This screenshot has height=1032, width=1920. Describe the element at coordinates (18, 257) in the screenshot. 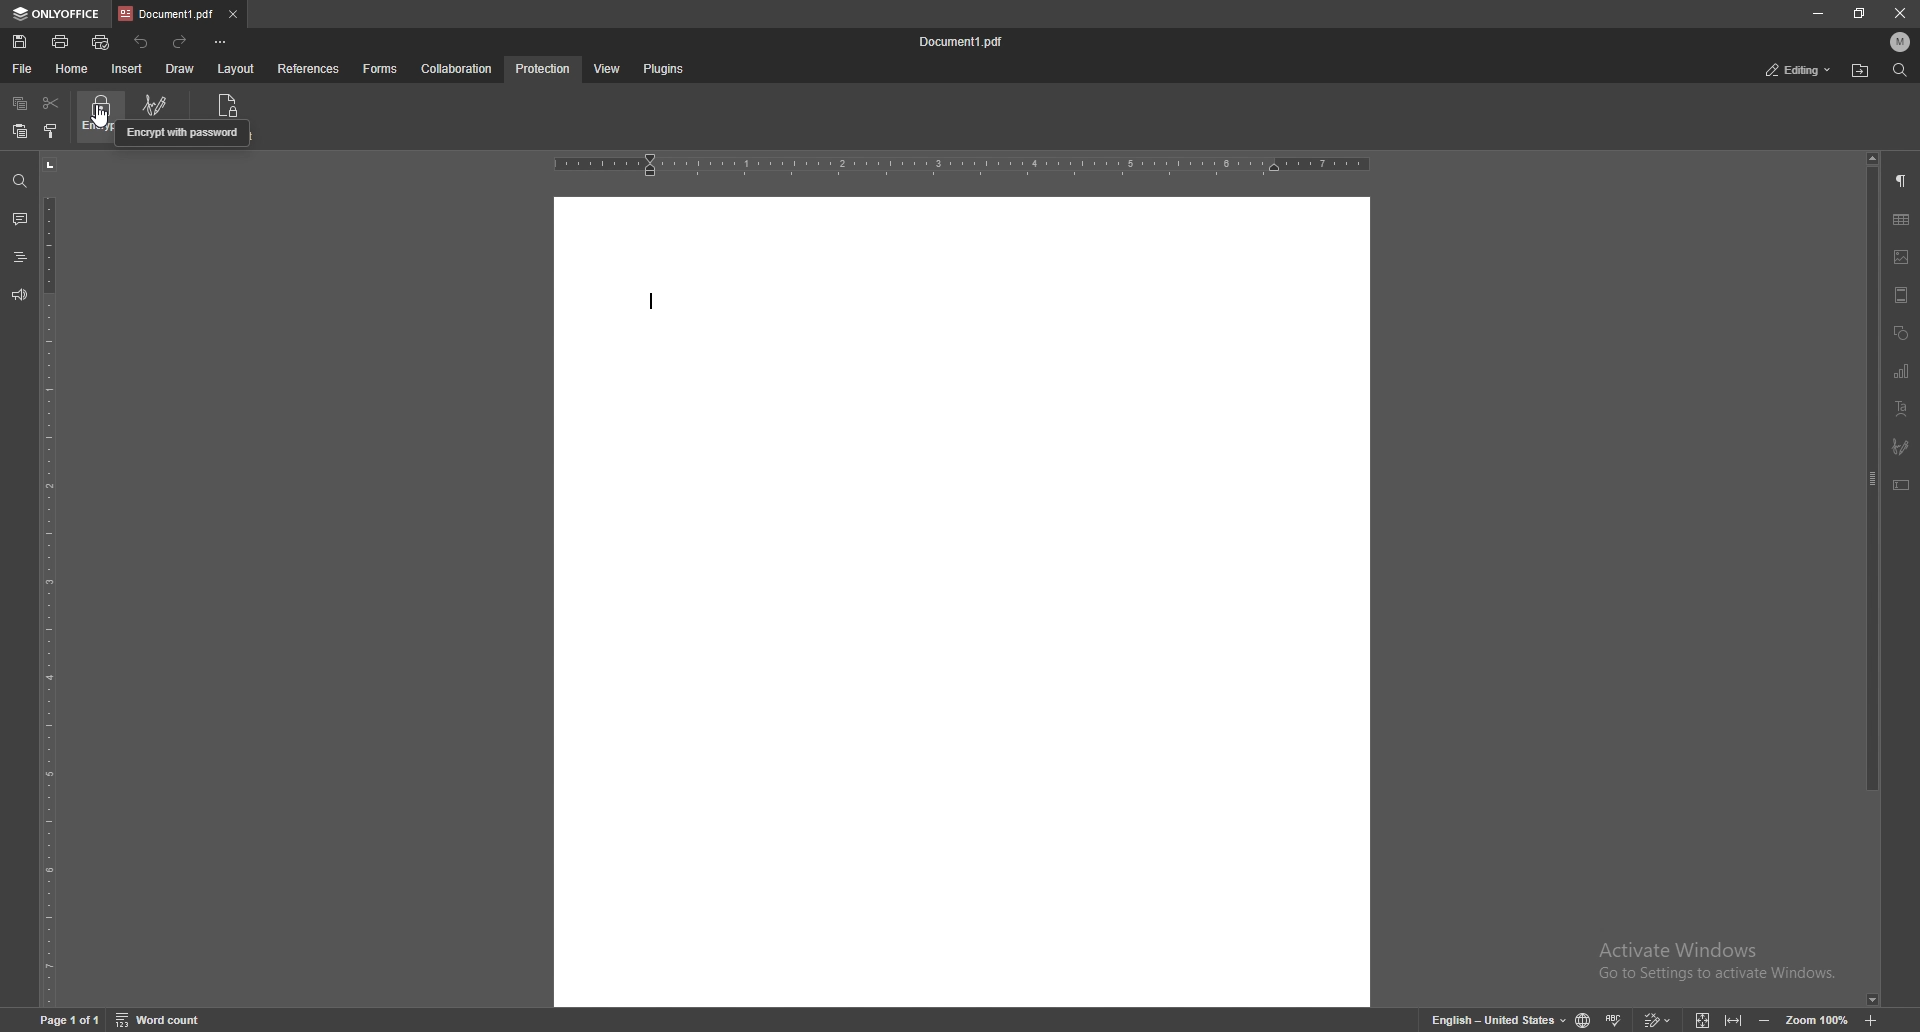

I see `headings` at that location.